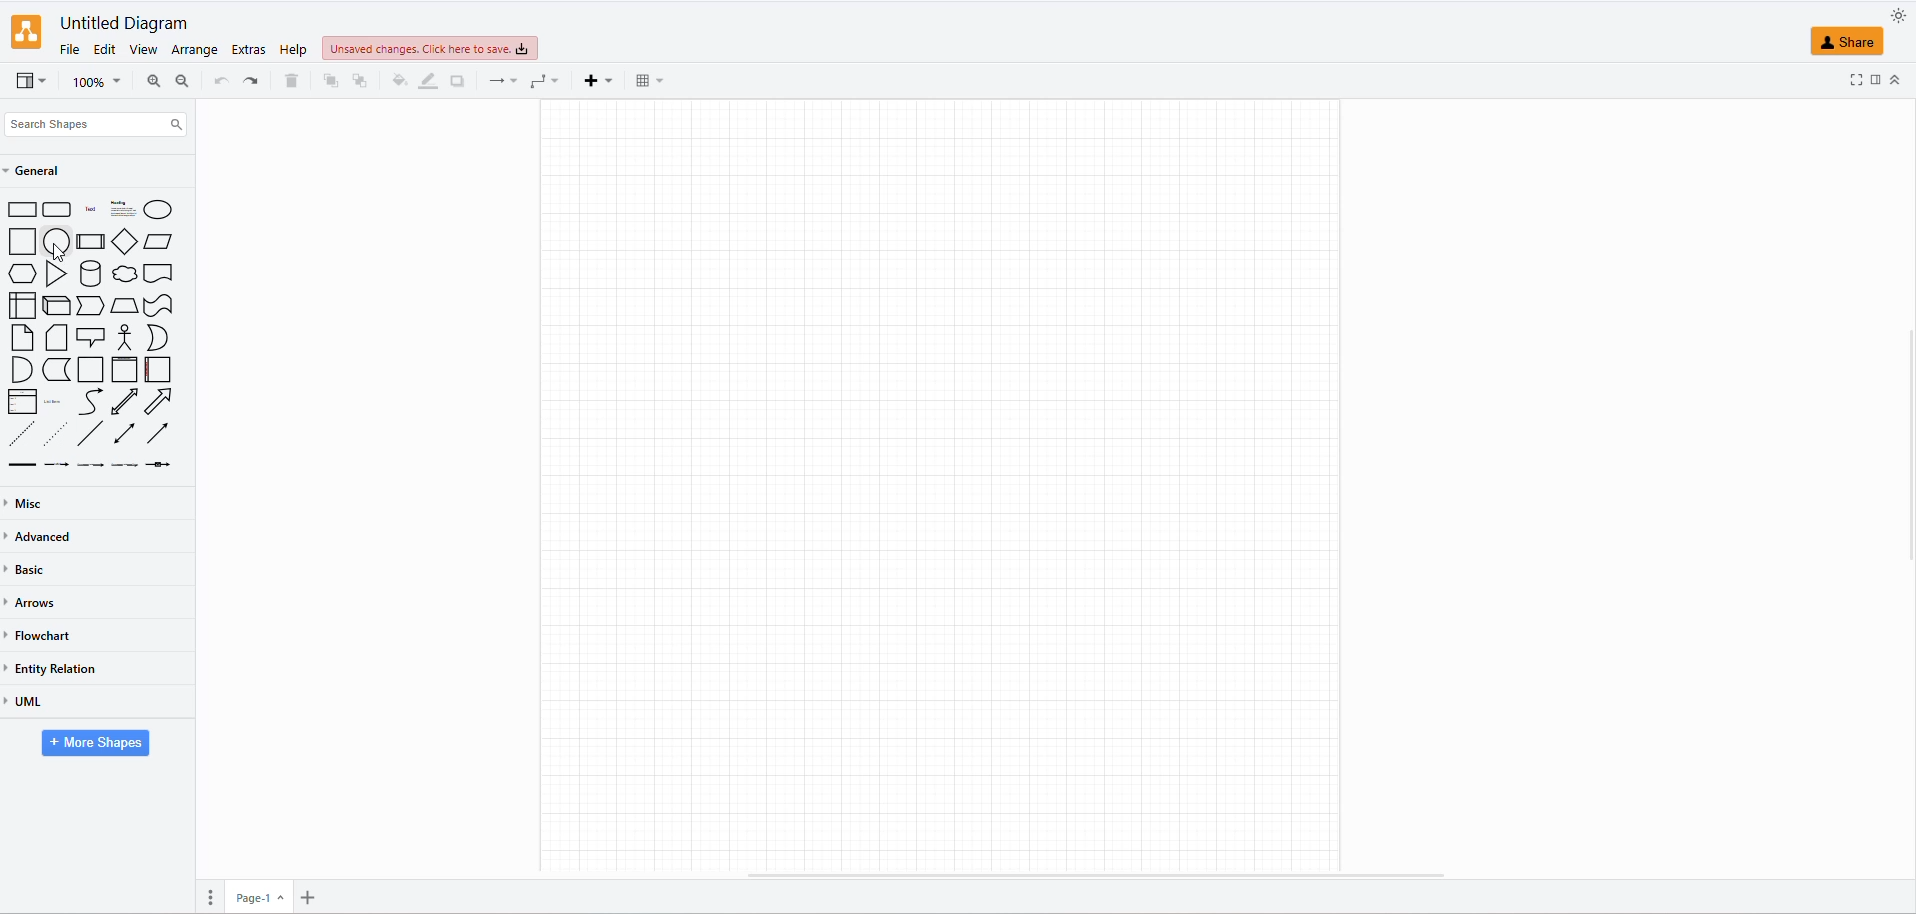 Image resolution: width=1916 pixels, height=914 pixels. Describe the element at coordinates (66, 49) in the screenshot. I see `FILE` at that location.